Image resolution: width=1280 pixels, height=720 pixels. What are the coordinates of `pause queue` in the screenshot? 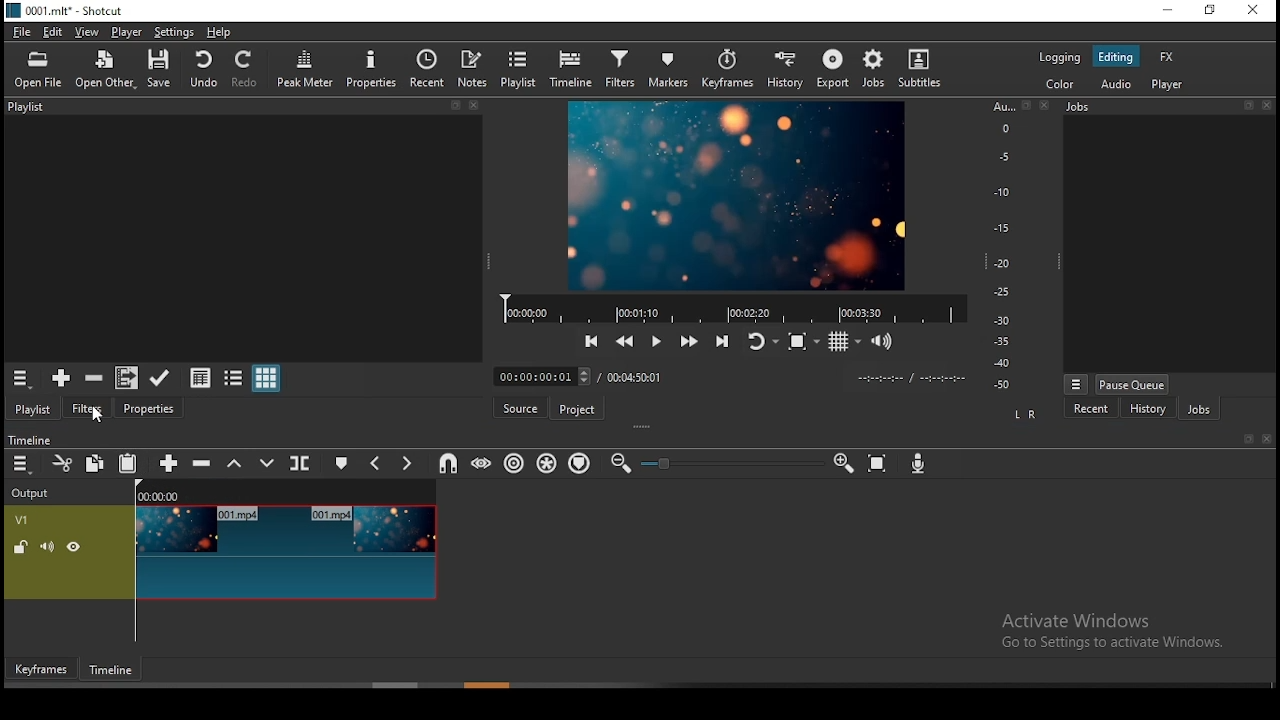 It's located at (1131, 384).